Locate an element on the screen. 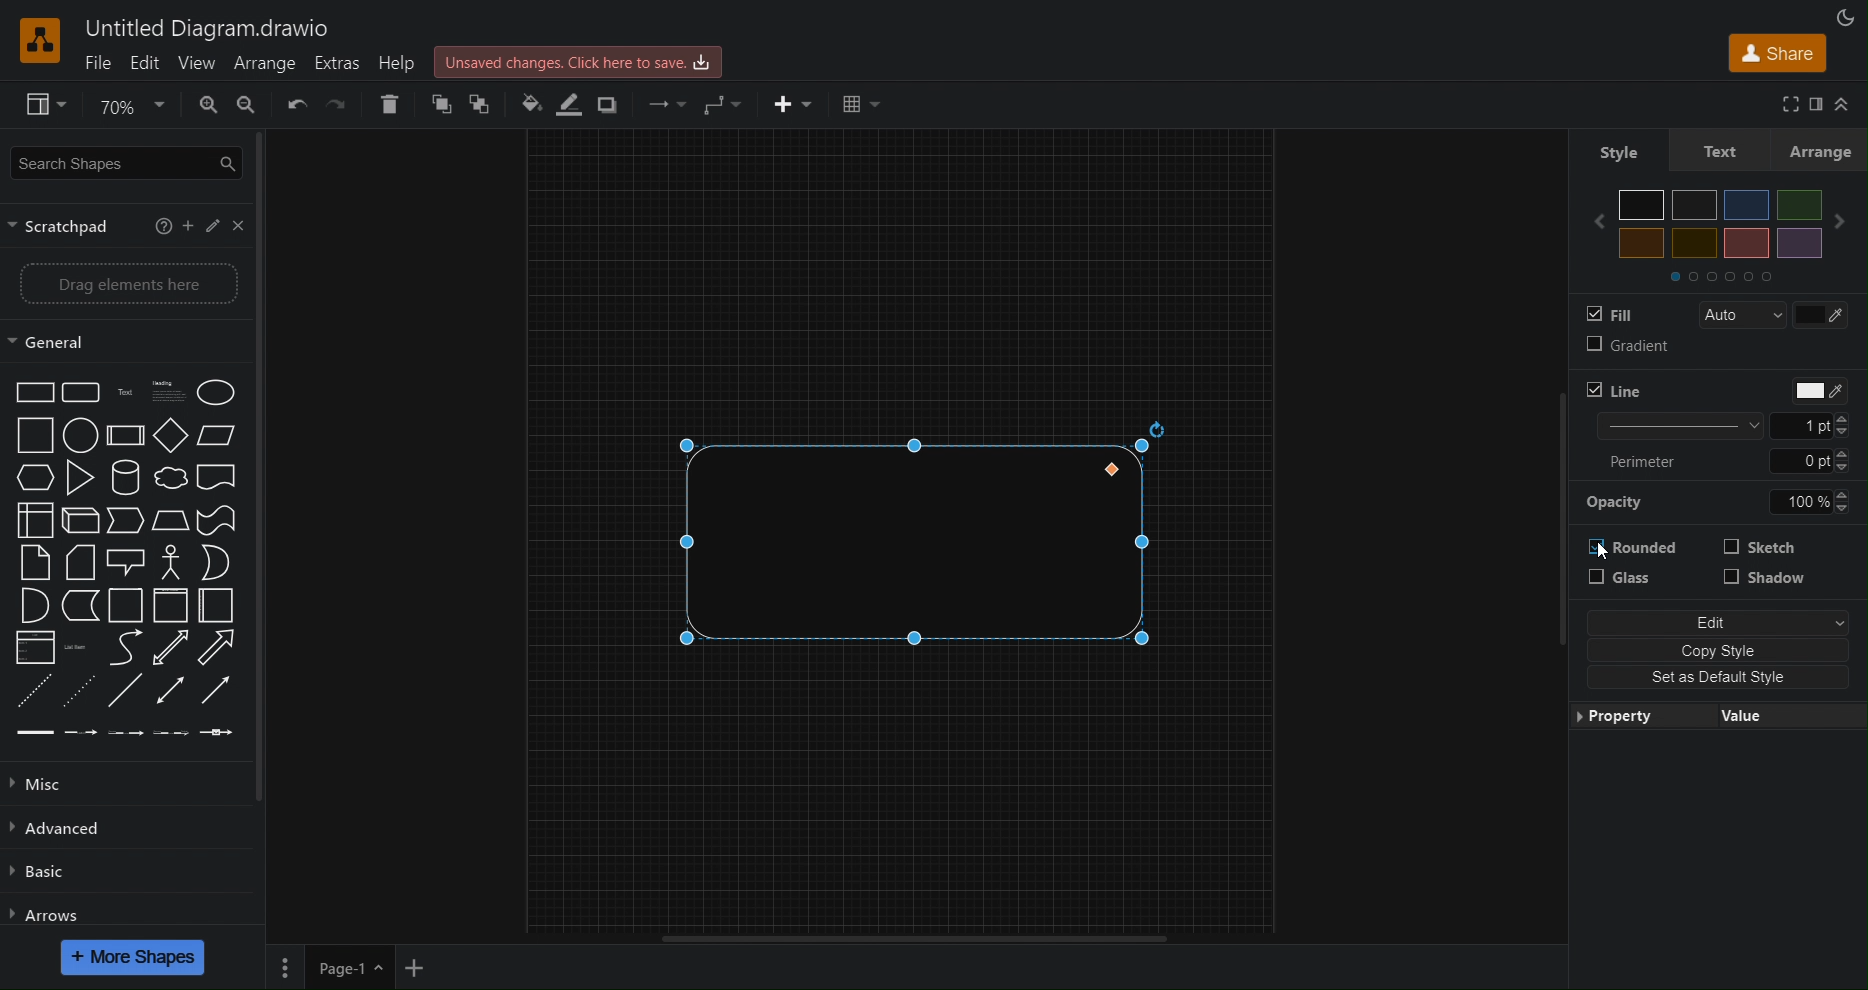  close is located at coordinates (242, 225).